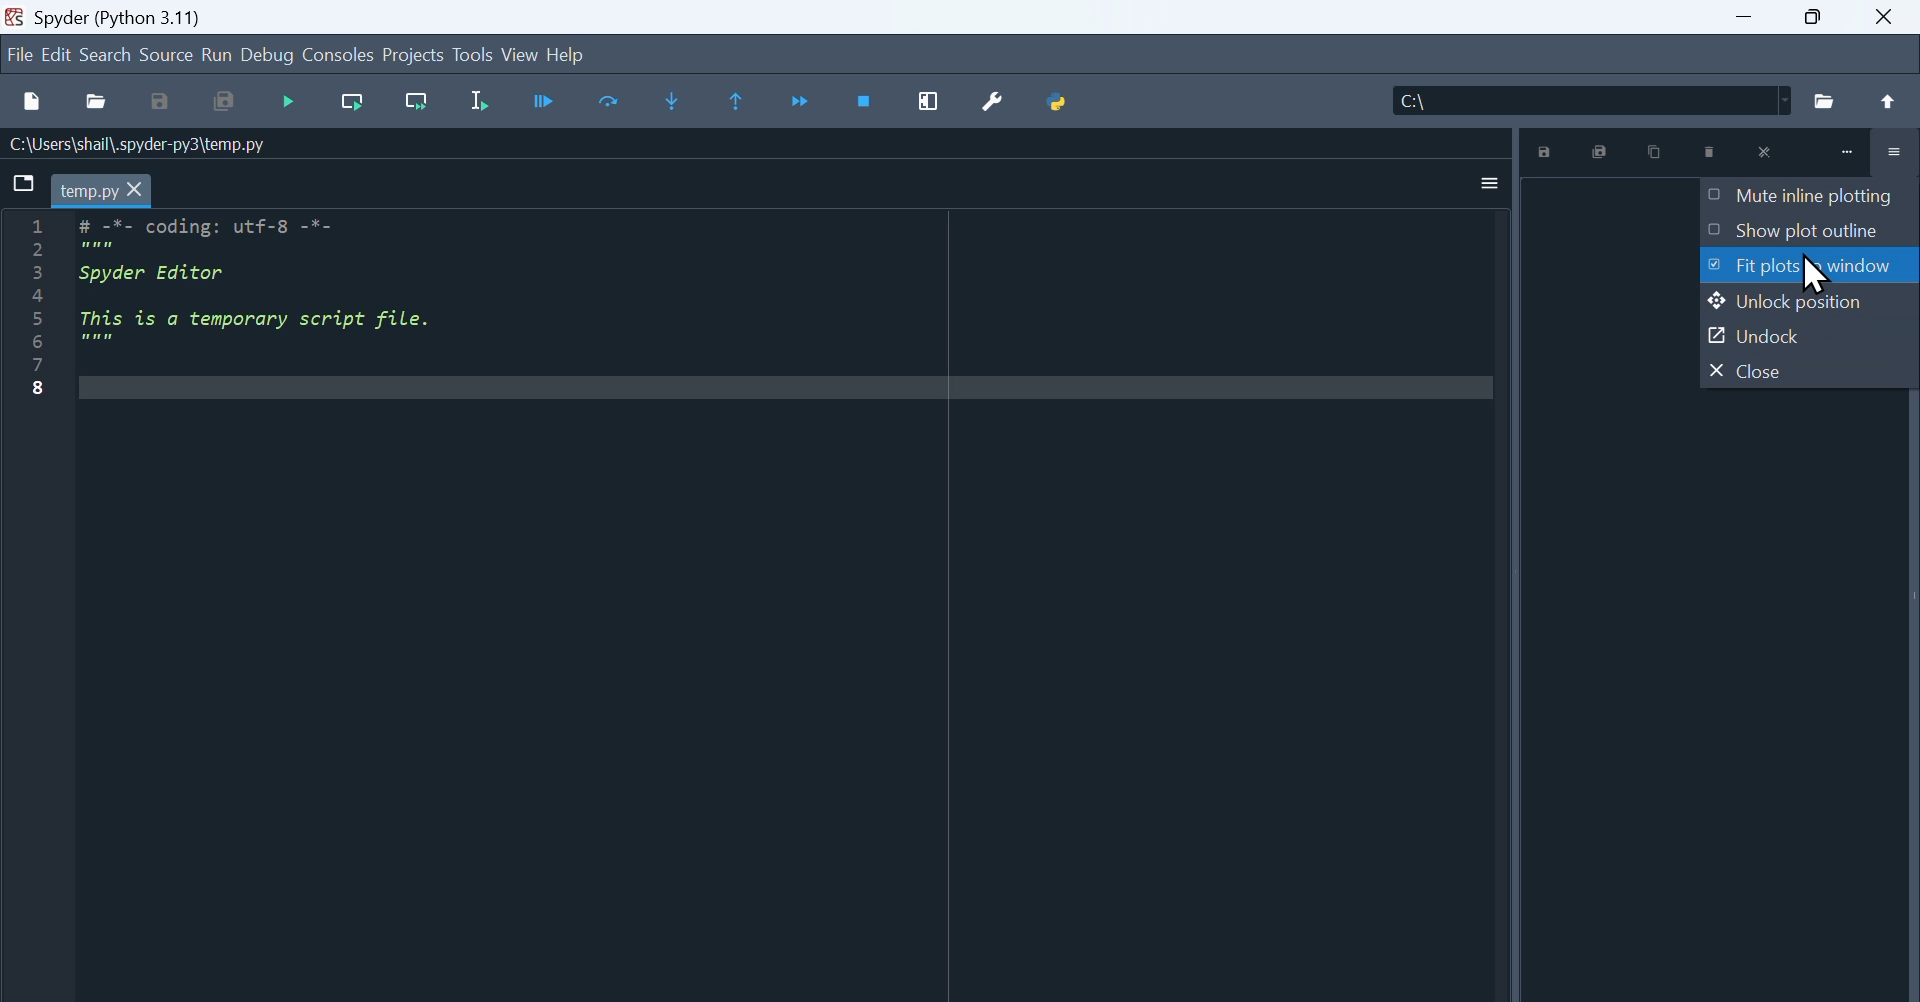  I want to click on Edit, so click(54, 54).